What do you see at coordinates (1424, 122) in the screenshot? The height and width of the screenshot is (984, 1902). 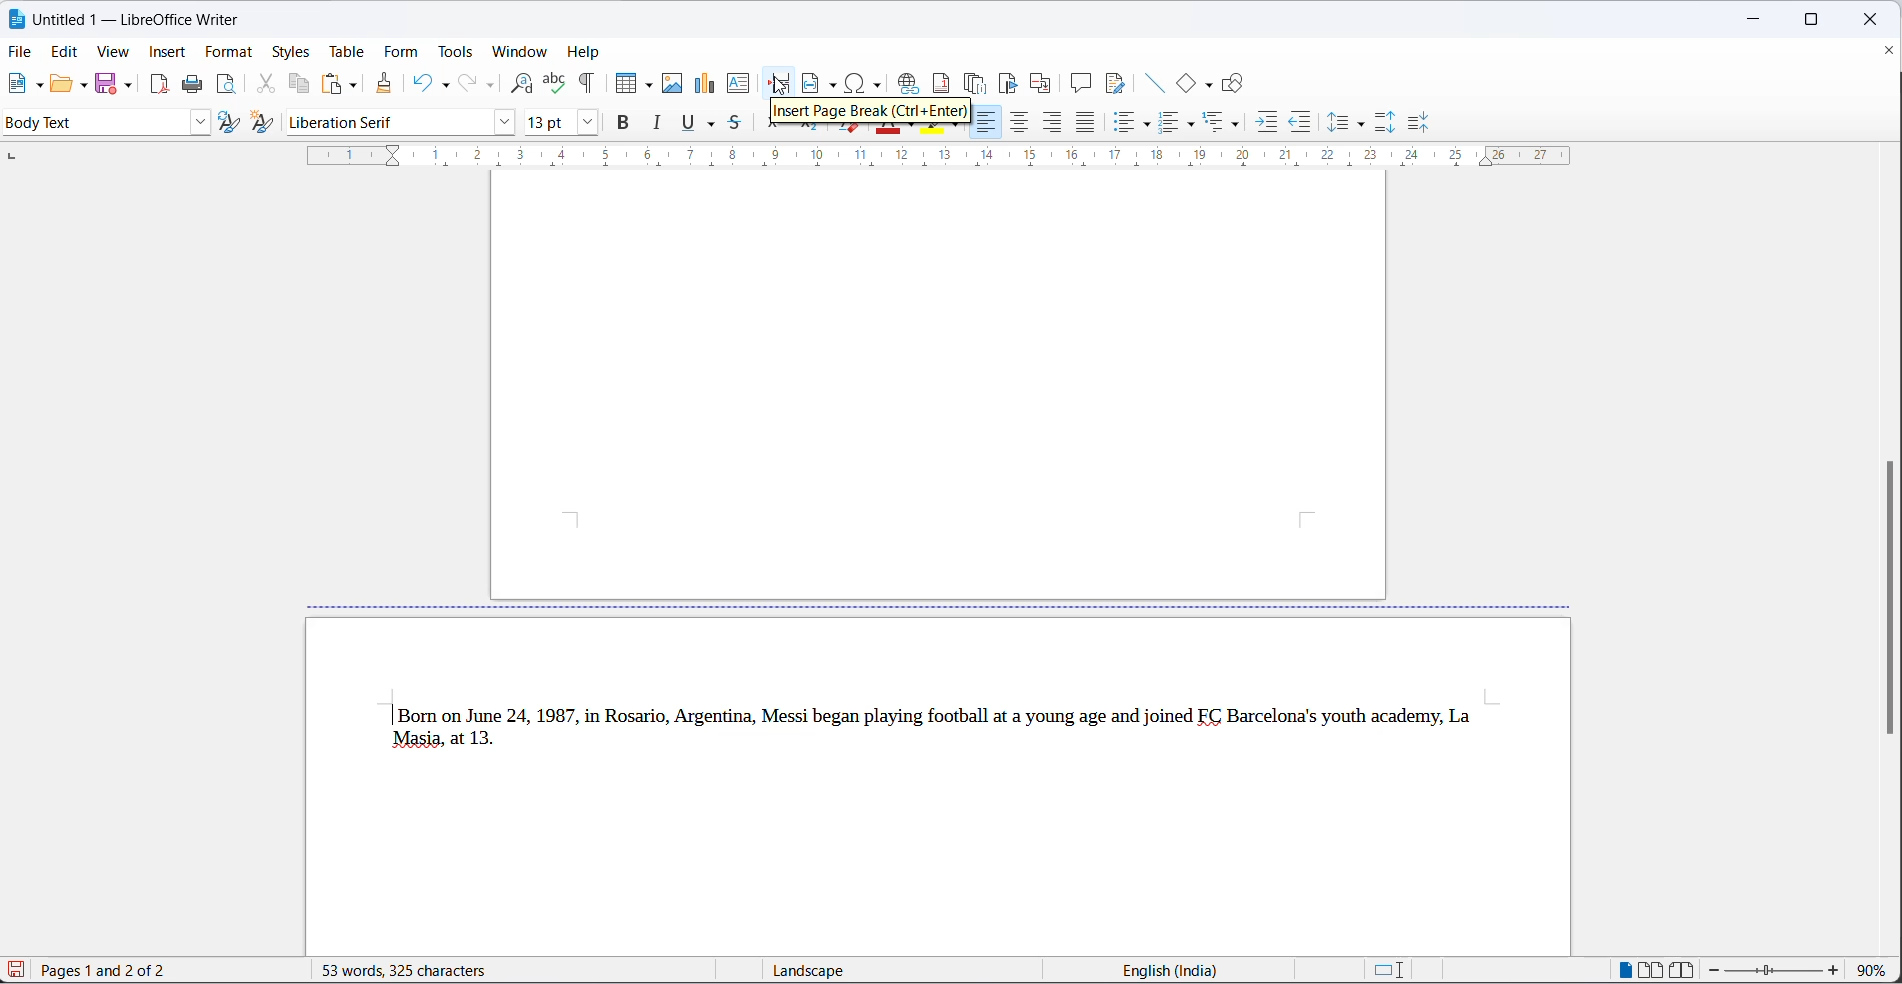 I see `decrease paragraph spacing` at bounding box center [1424, 122].